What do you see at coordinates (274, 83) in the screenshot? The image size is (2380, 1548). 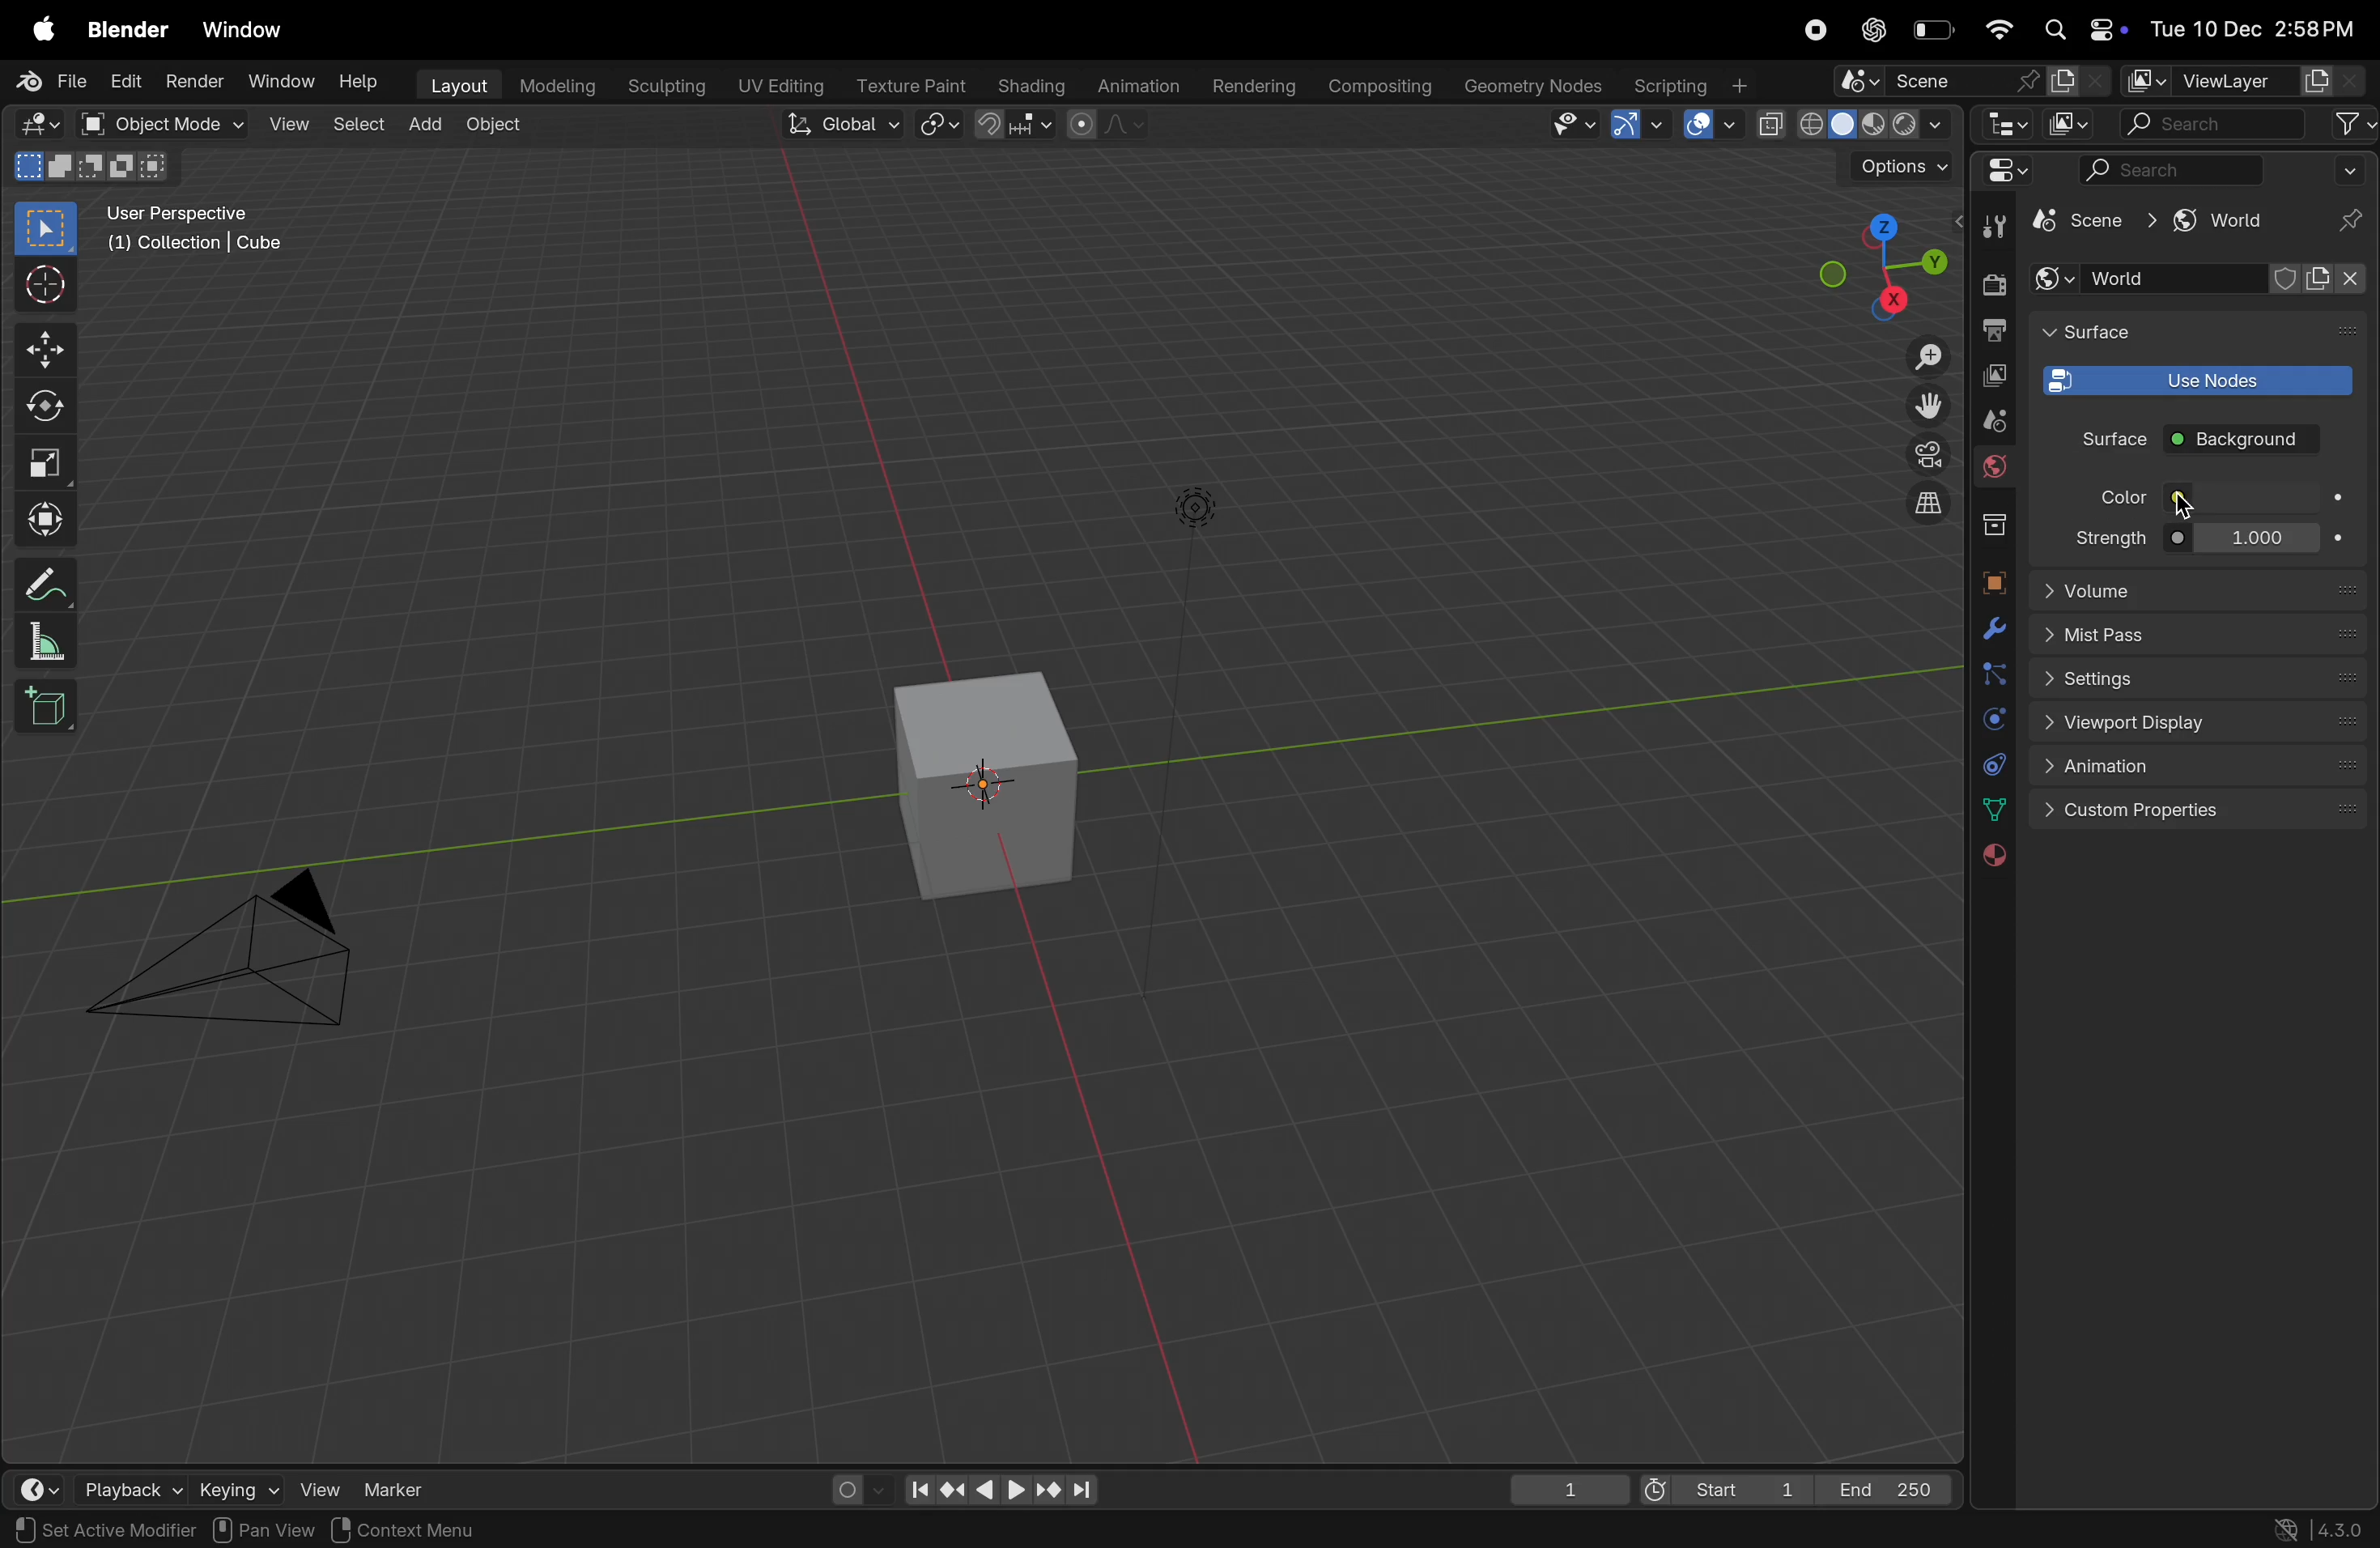 I see `Window` at bounding box center [274, 83].